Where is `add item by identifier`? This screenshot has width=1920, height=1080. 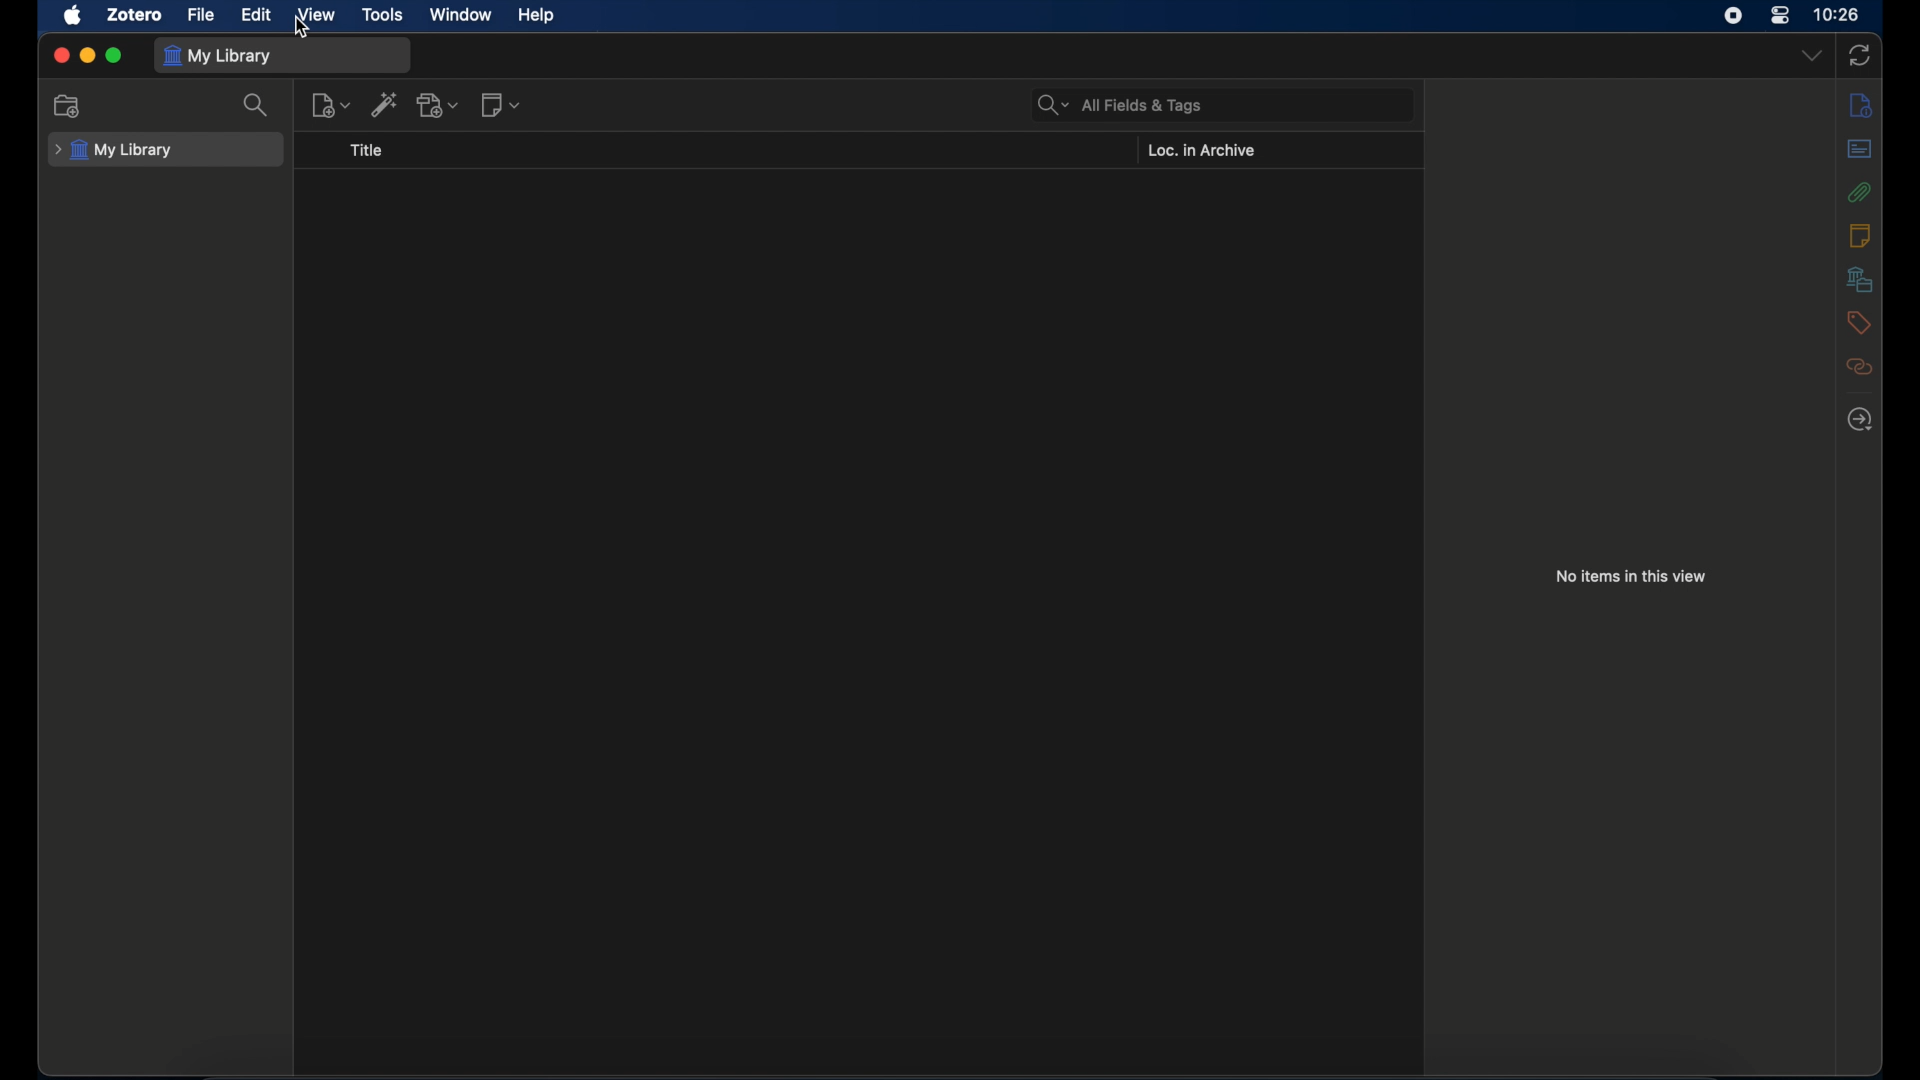 add item by identifier is located at coordinates (384, 104).